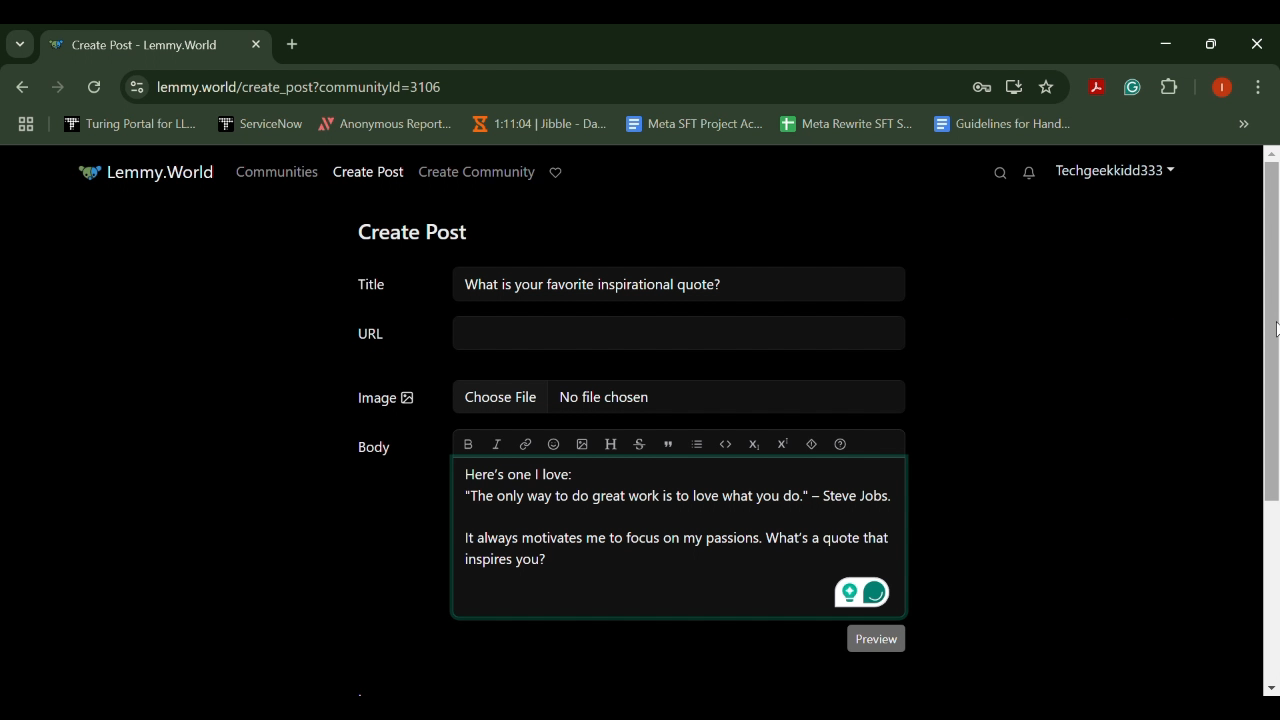 The width and height of the screenshot is (1280, 720). Describe the element at coordinates (1000, 124) in the screenshot. I see `Guidelines for Hand...` at that location.